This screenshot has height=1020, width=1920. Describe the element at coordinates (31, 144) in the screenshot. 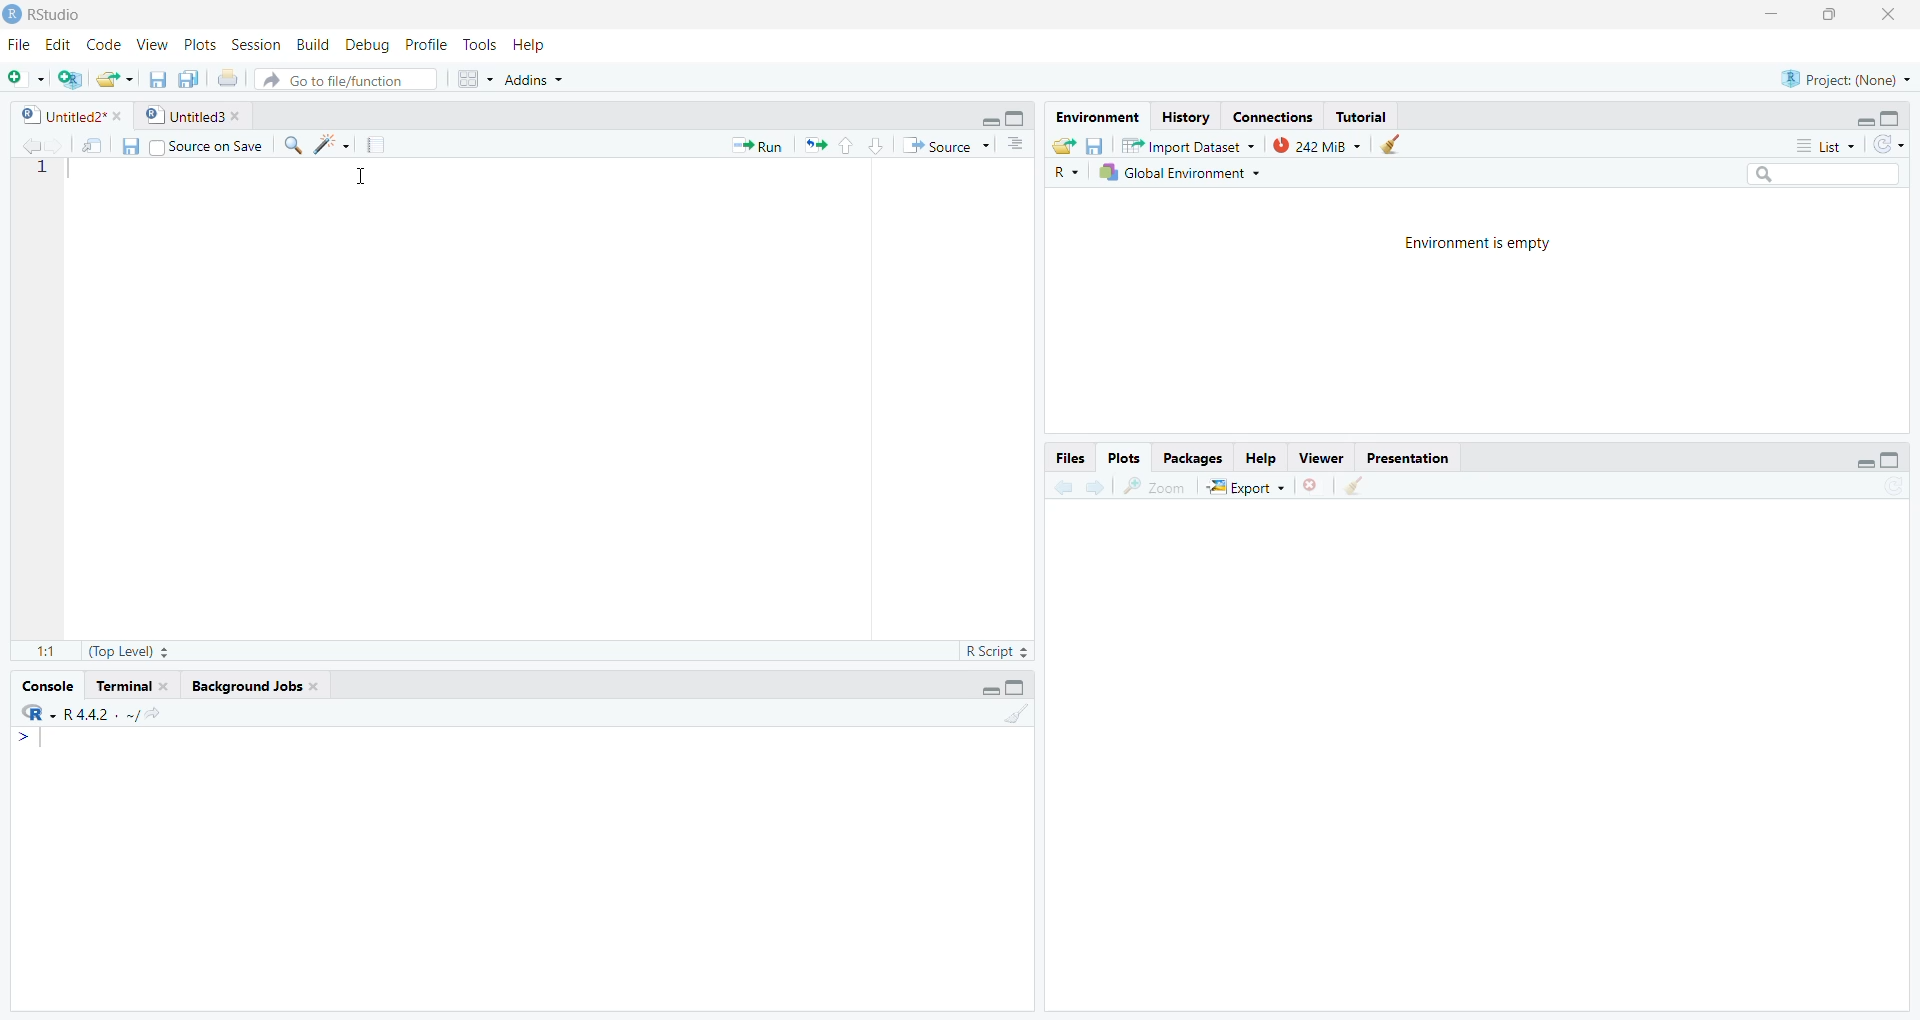

I see `move back` at that location.